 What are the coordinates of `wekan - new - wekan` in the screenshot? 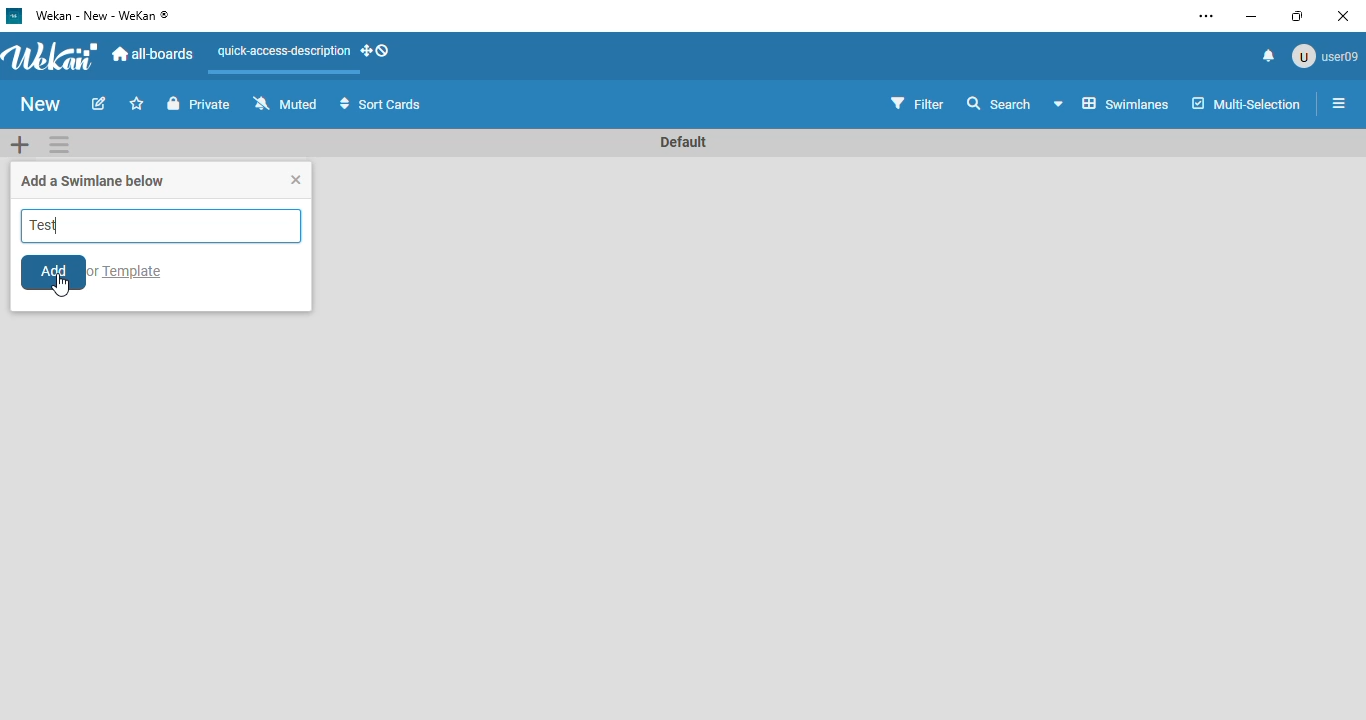 It's located at (102, 16).